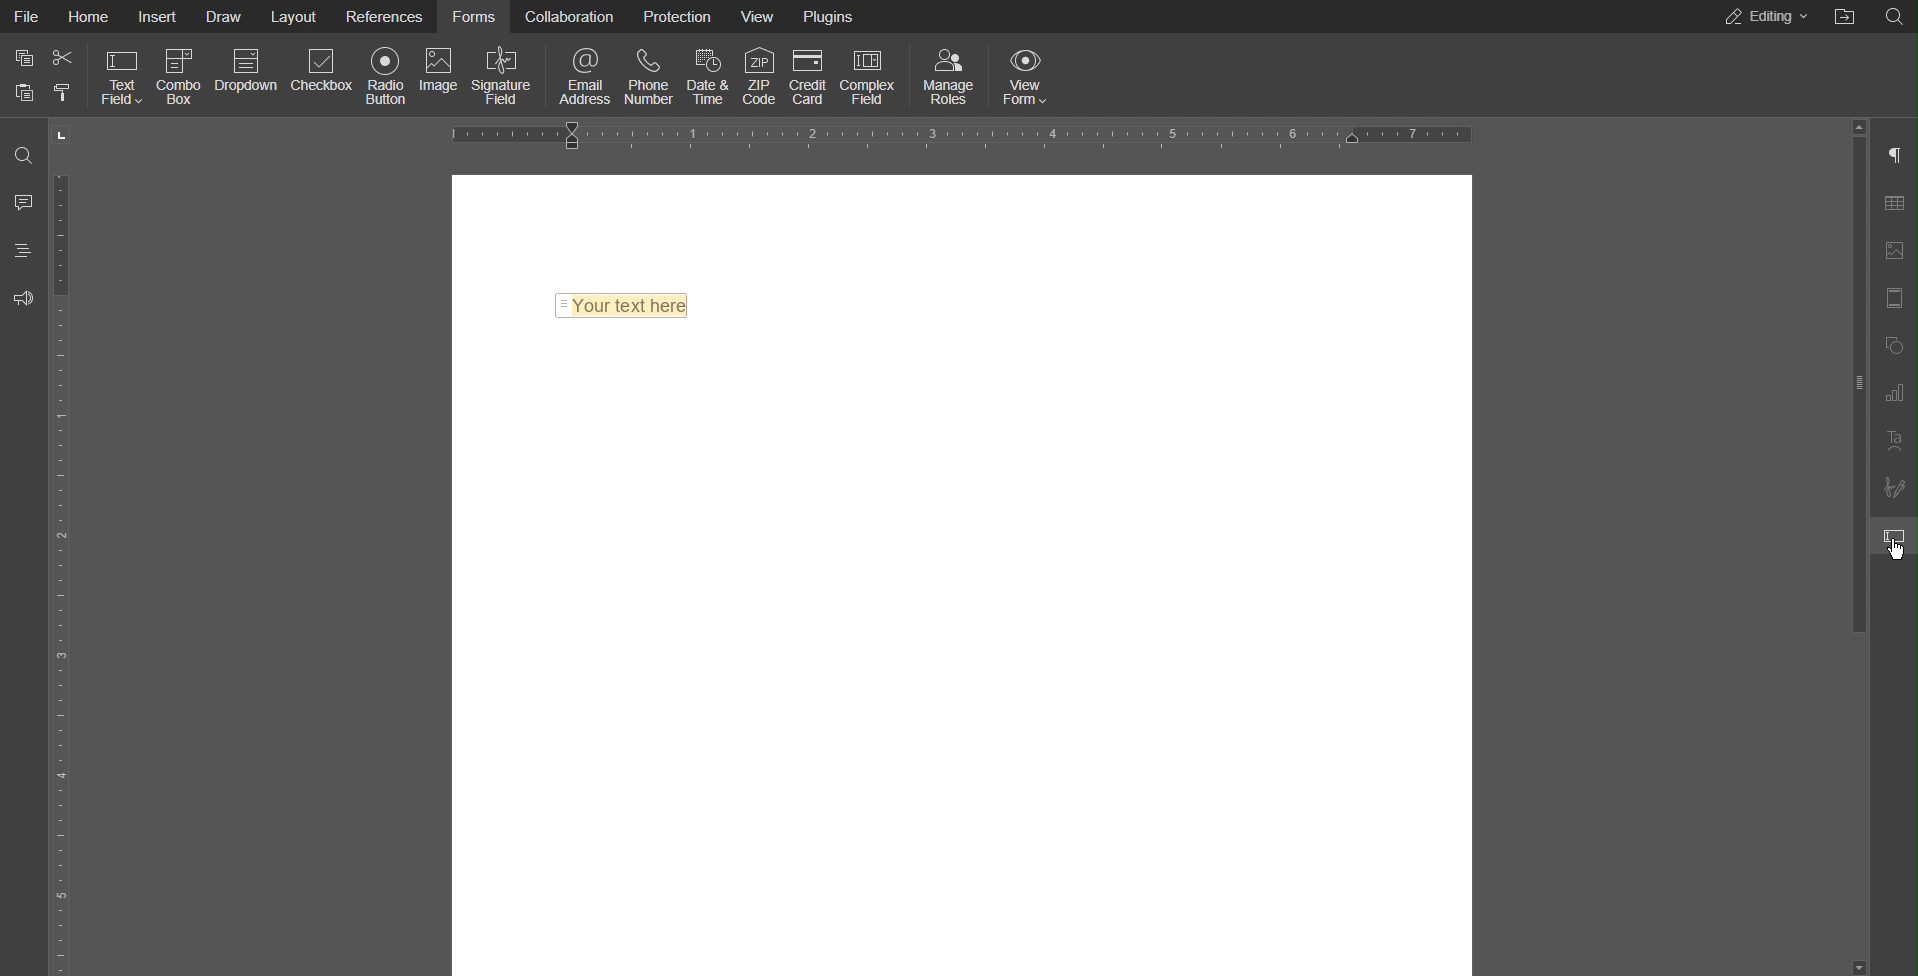 The image size is (1918, 976). Describe the element at coordinates (832, 15) in the screenshot. I see `Plugins` at that location.